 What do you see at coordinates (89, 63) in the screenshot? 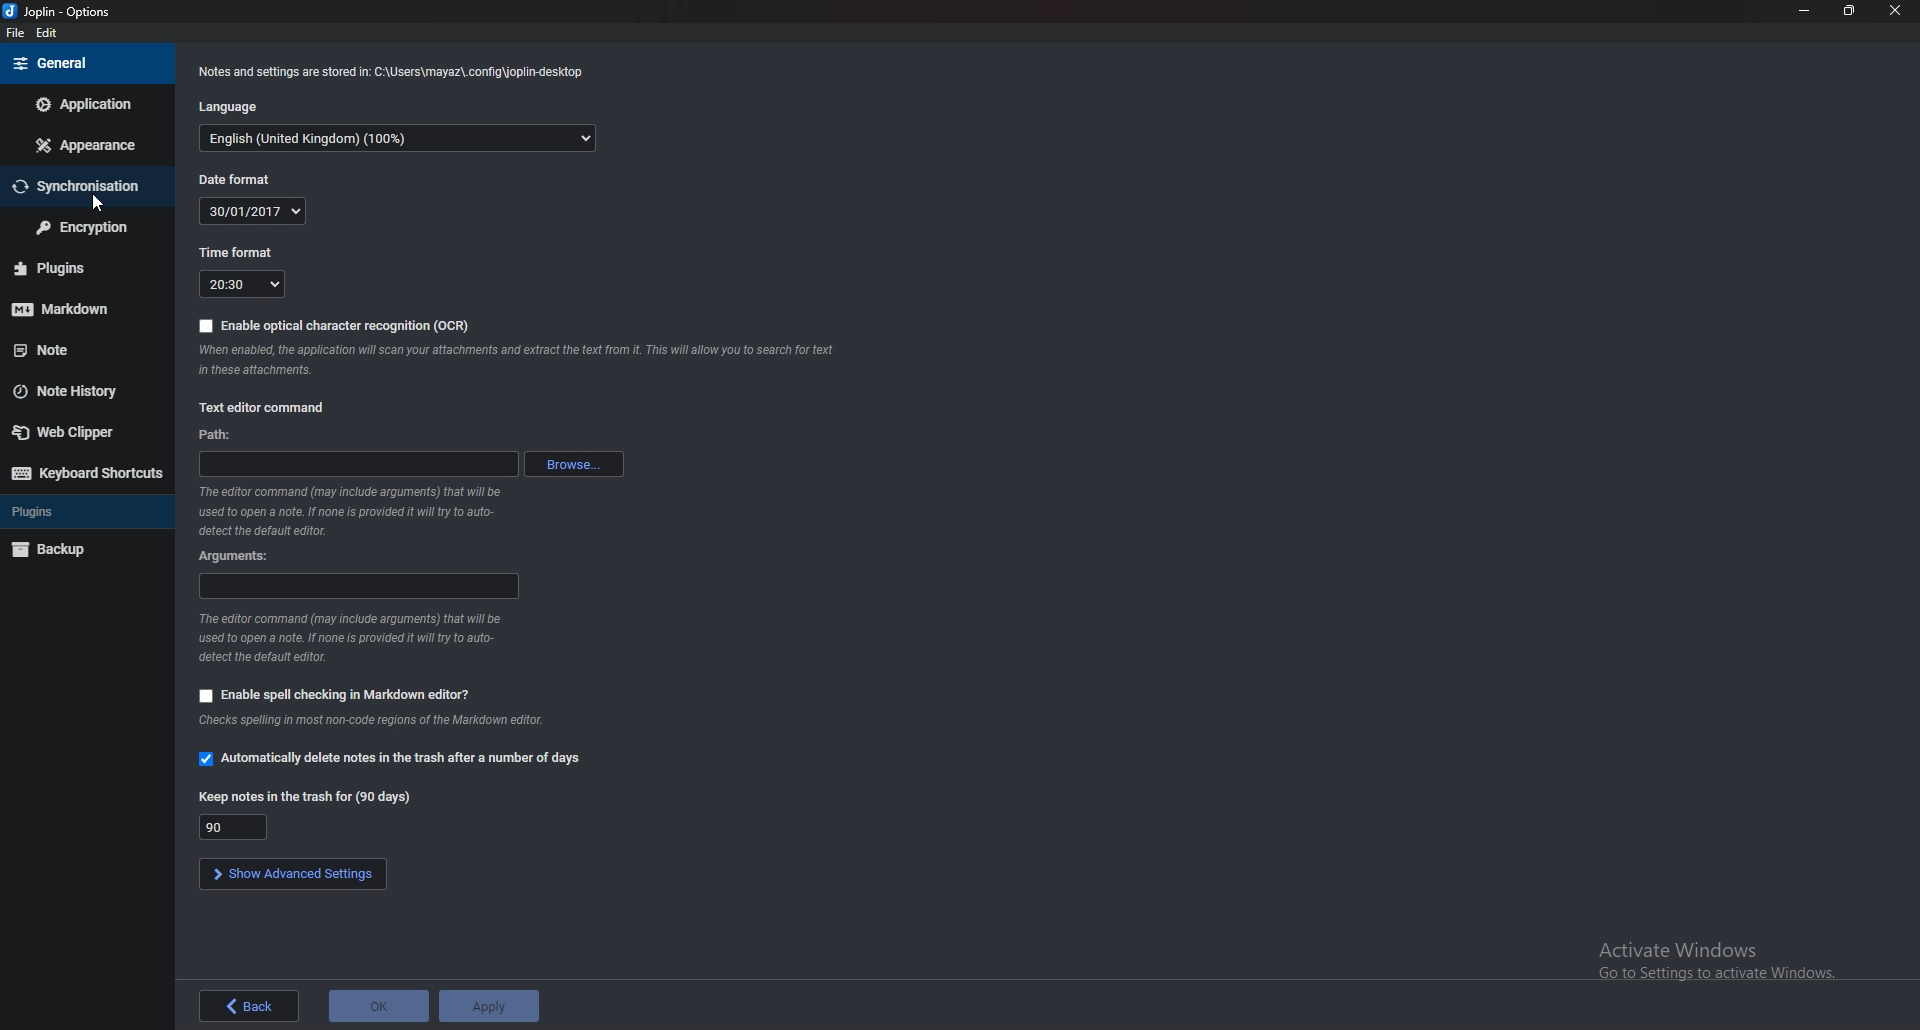
I see `general` at bounding box center [89, 63].